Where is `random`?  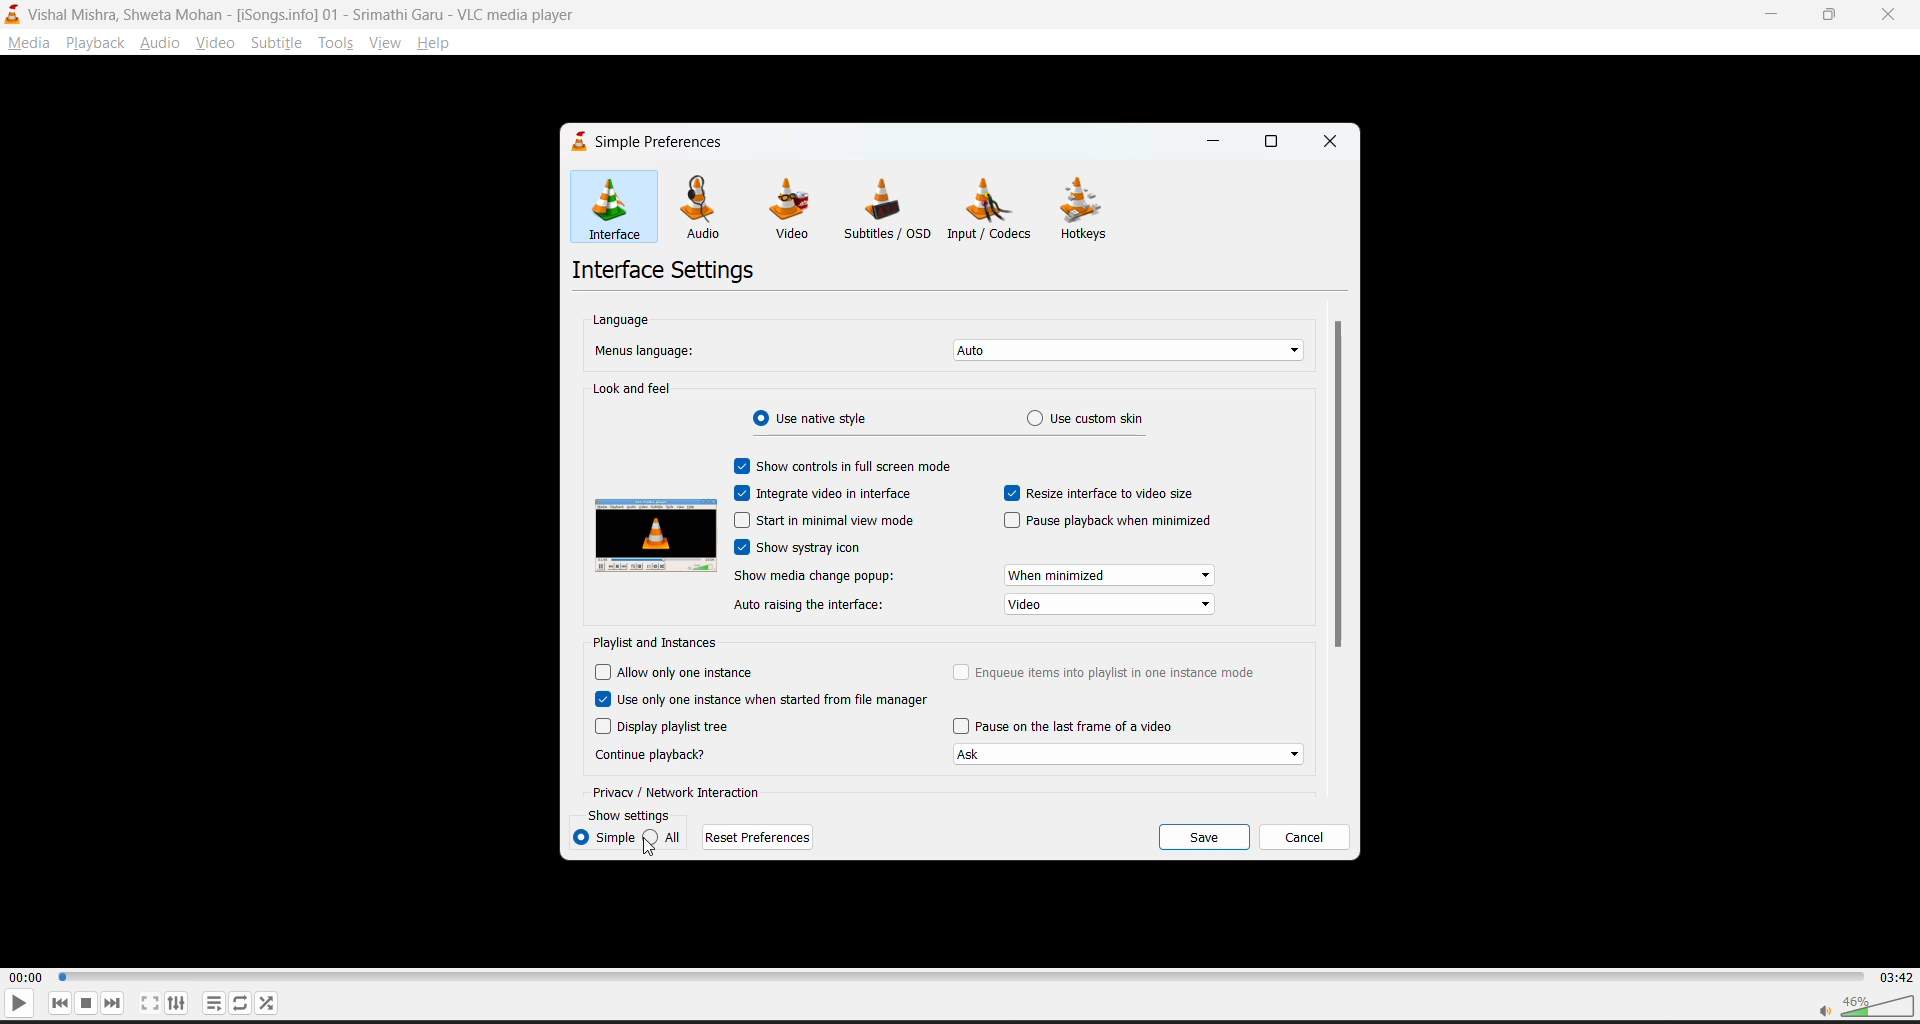 random is located at coordinates (265, 1000).